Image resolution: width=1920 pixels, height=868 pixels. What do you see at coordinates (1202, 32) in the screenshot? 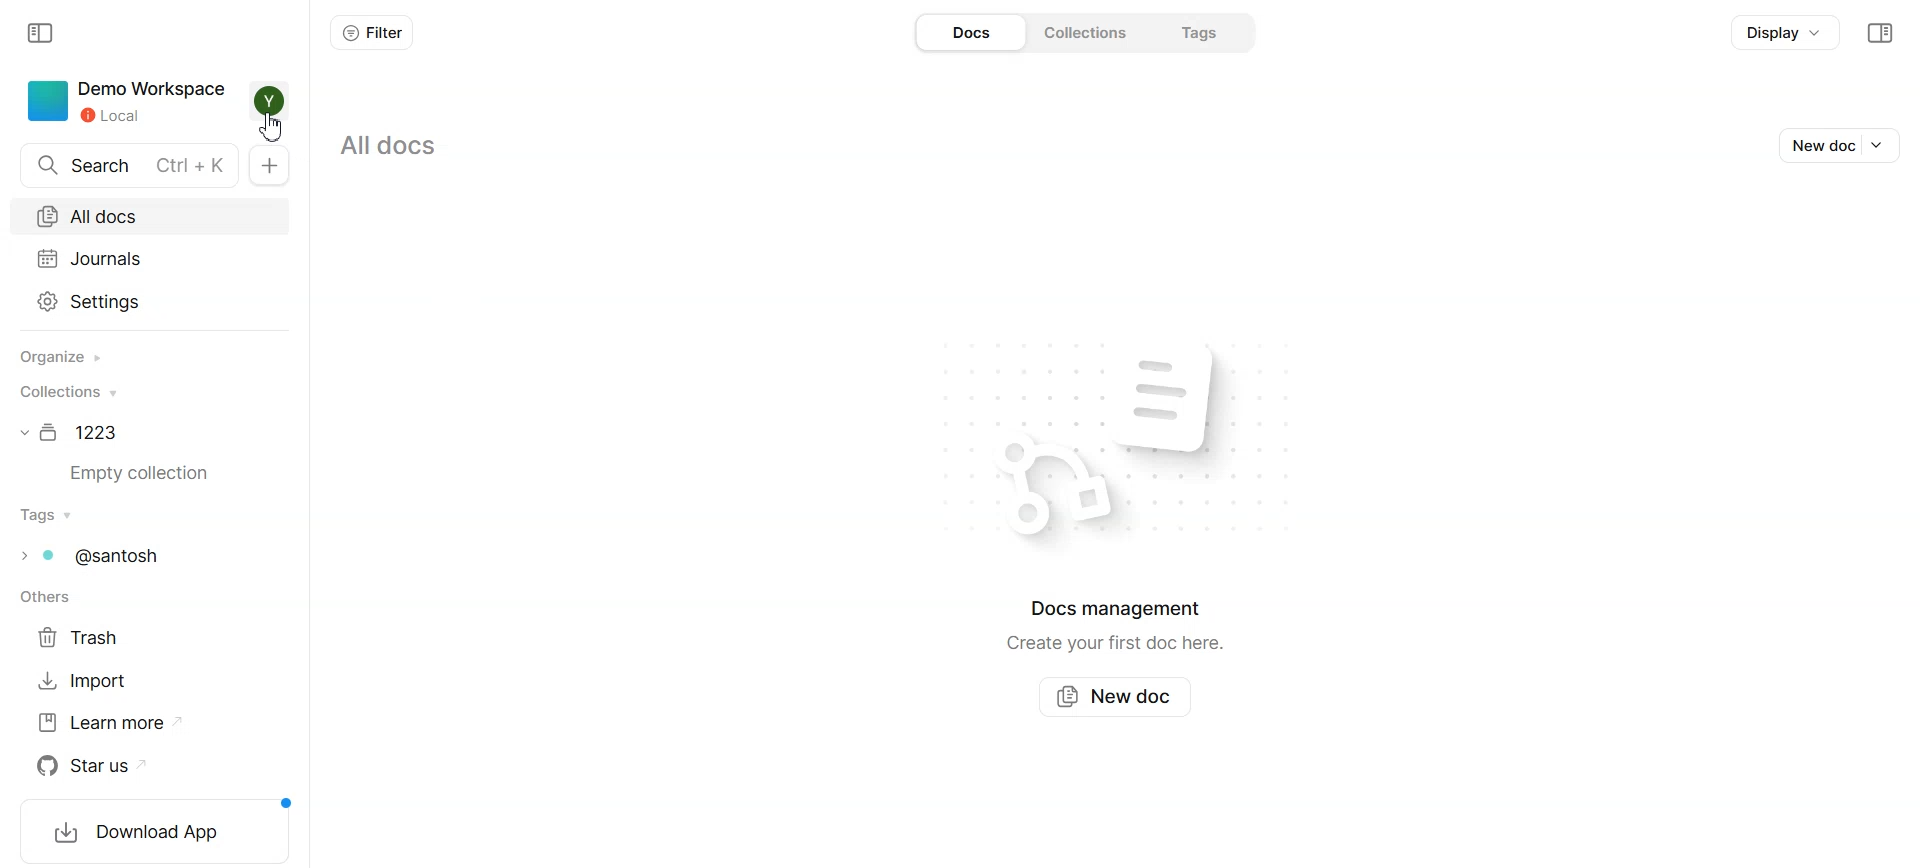
I see `Tags` at bounding box center [1202, 32].